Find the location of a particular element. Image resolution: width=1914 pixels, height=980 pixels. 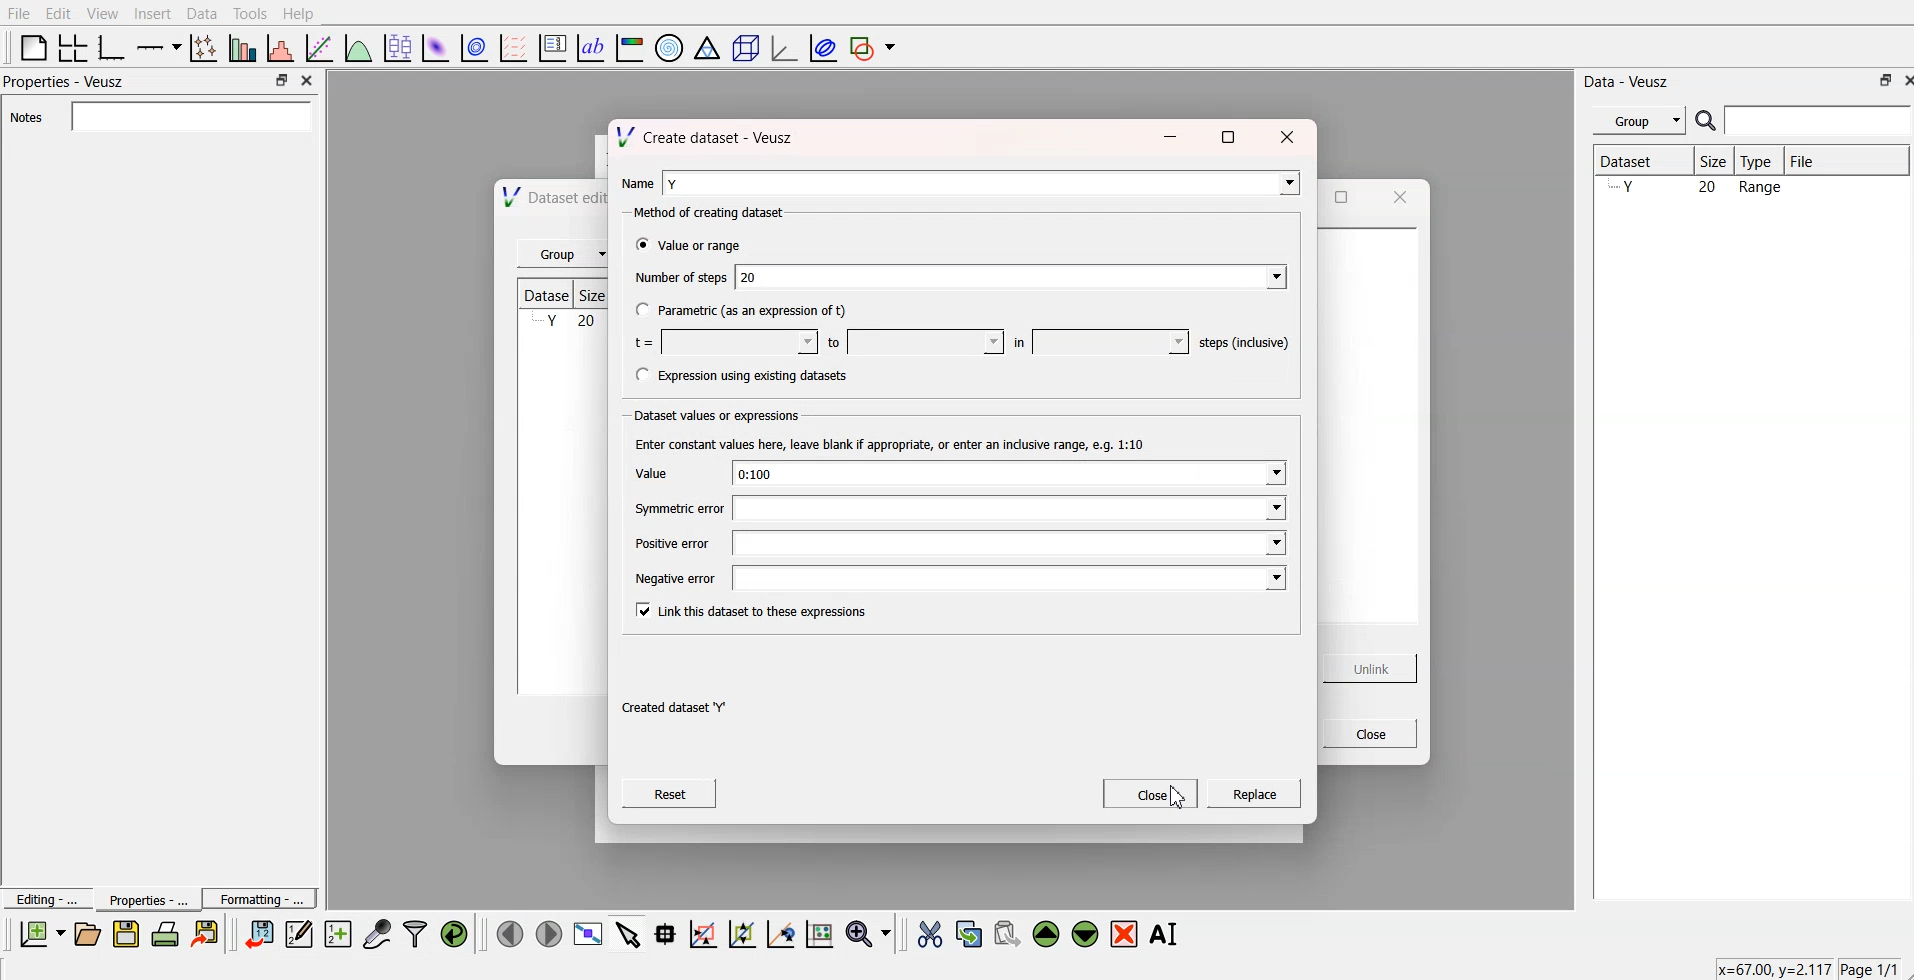

field is located at coordinates (1009, 510).